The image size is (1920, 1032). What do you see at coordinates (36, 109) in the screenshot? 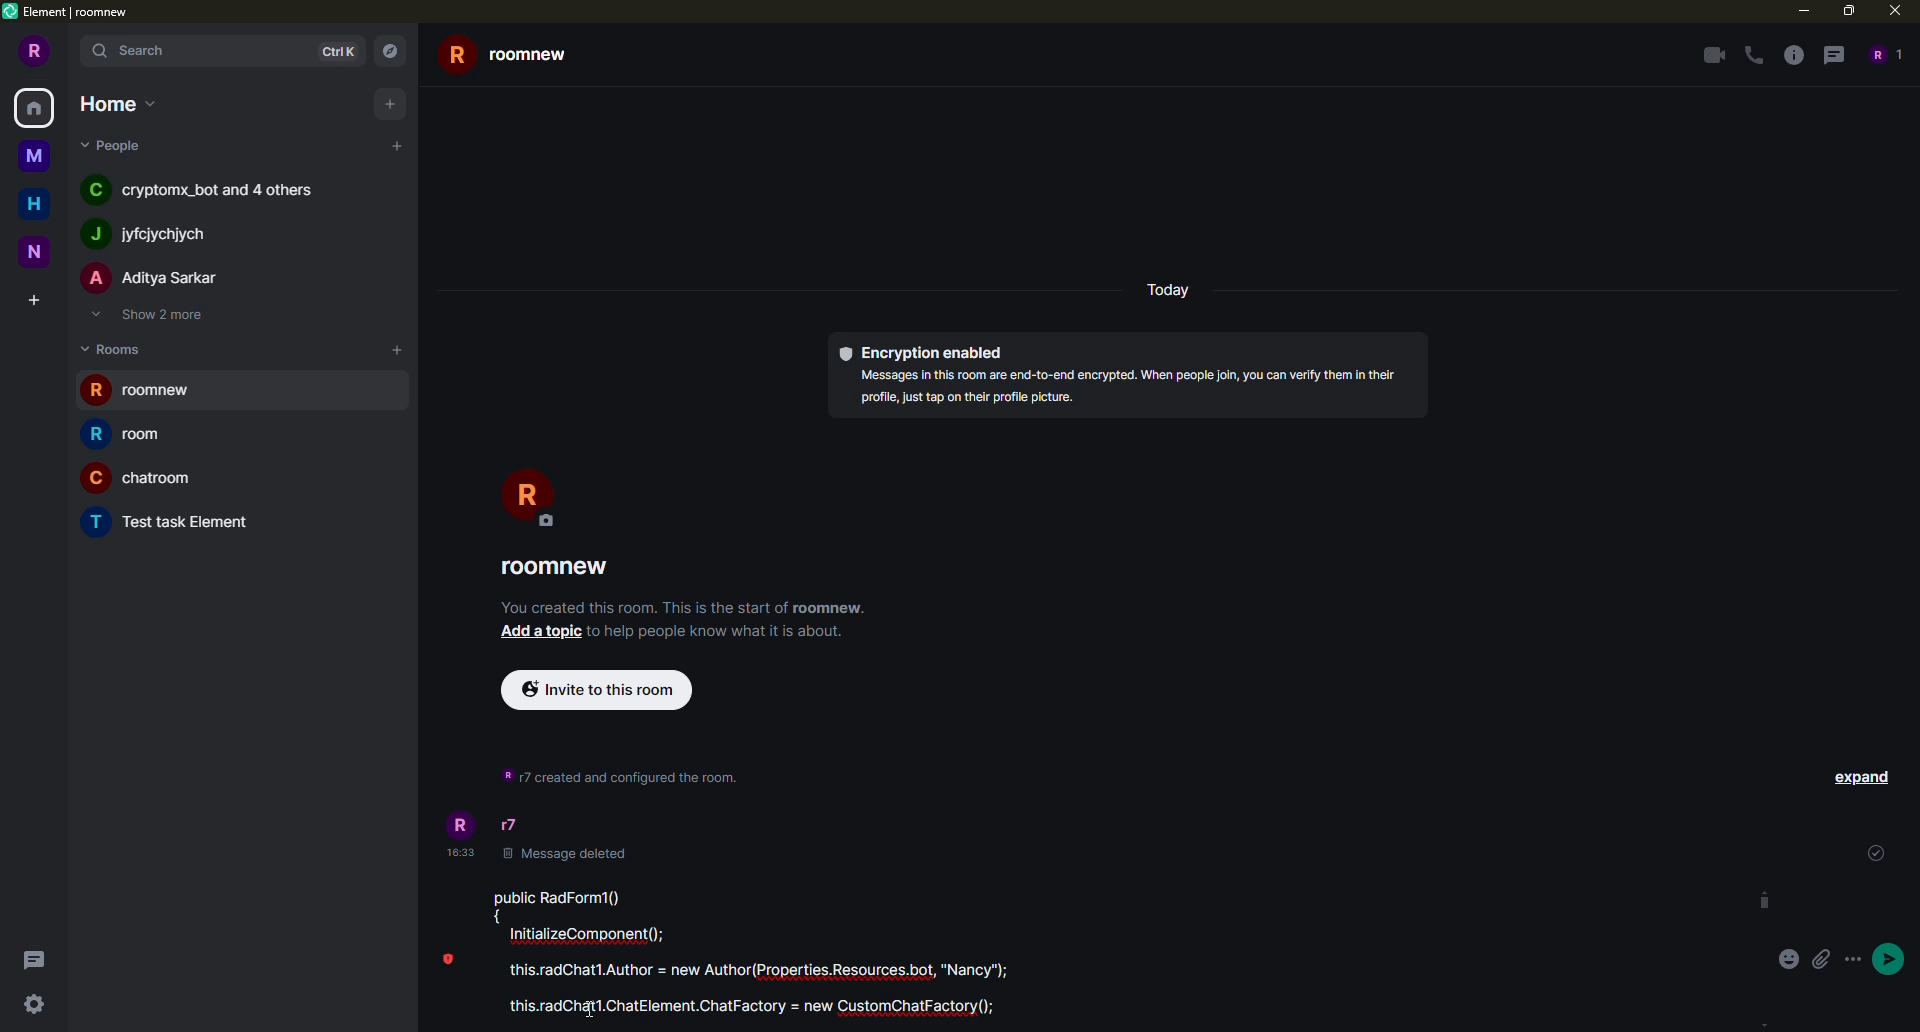
I see `home` at bounding box center [36, 109].